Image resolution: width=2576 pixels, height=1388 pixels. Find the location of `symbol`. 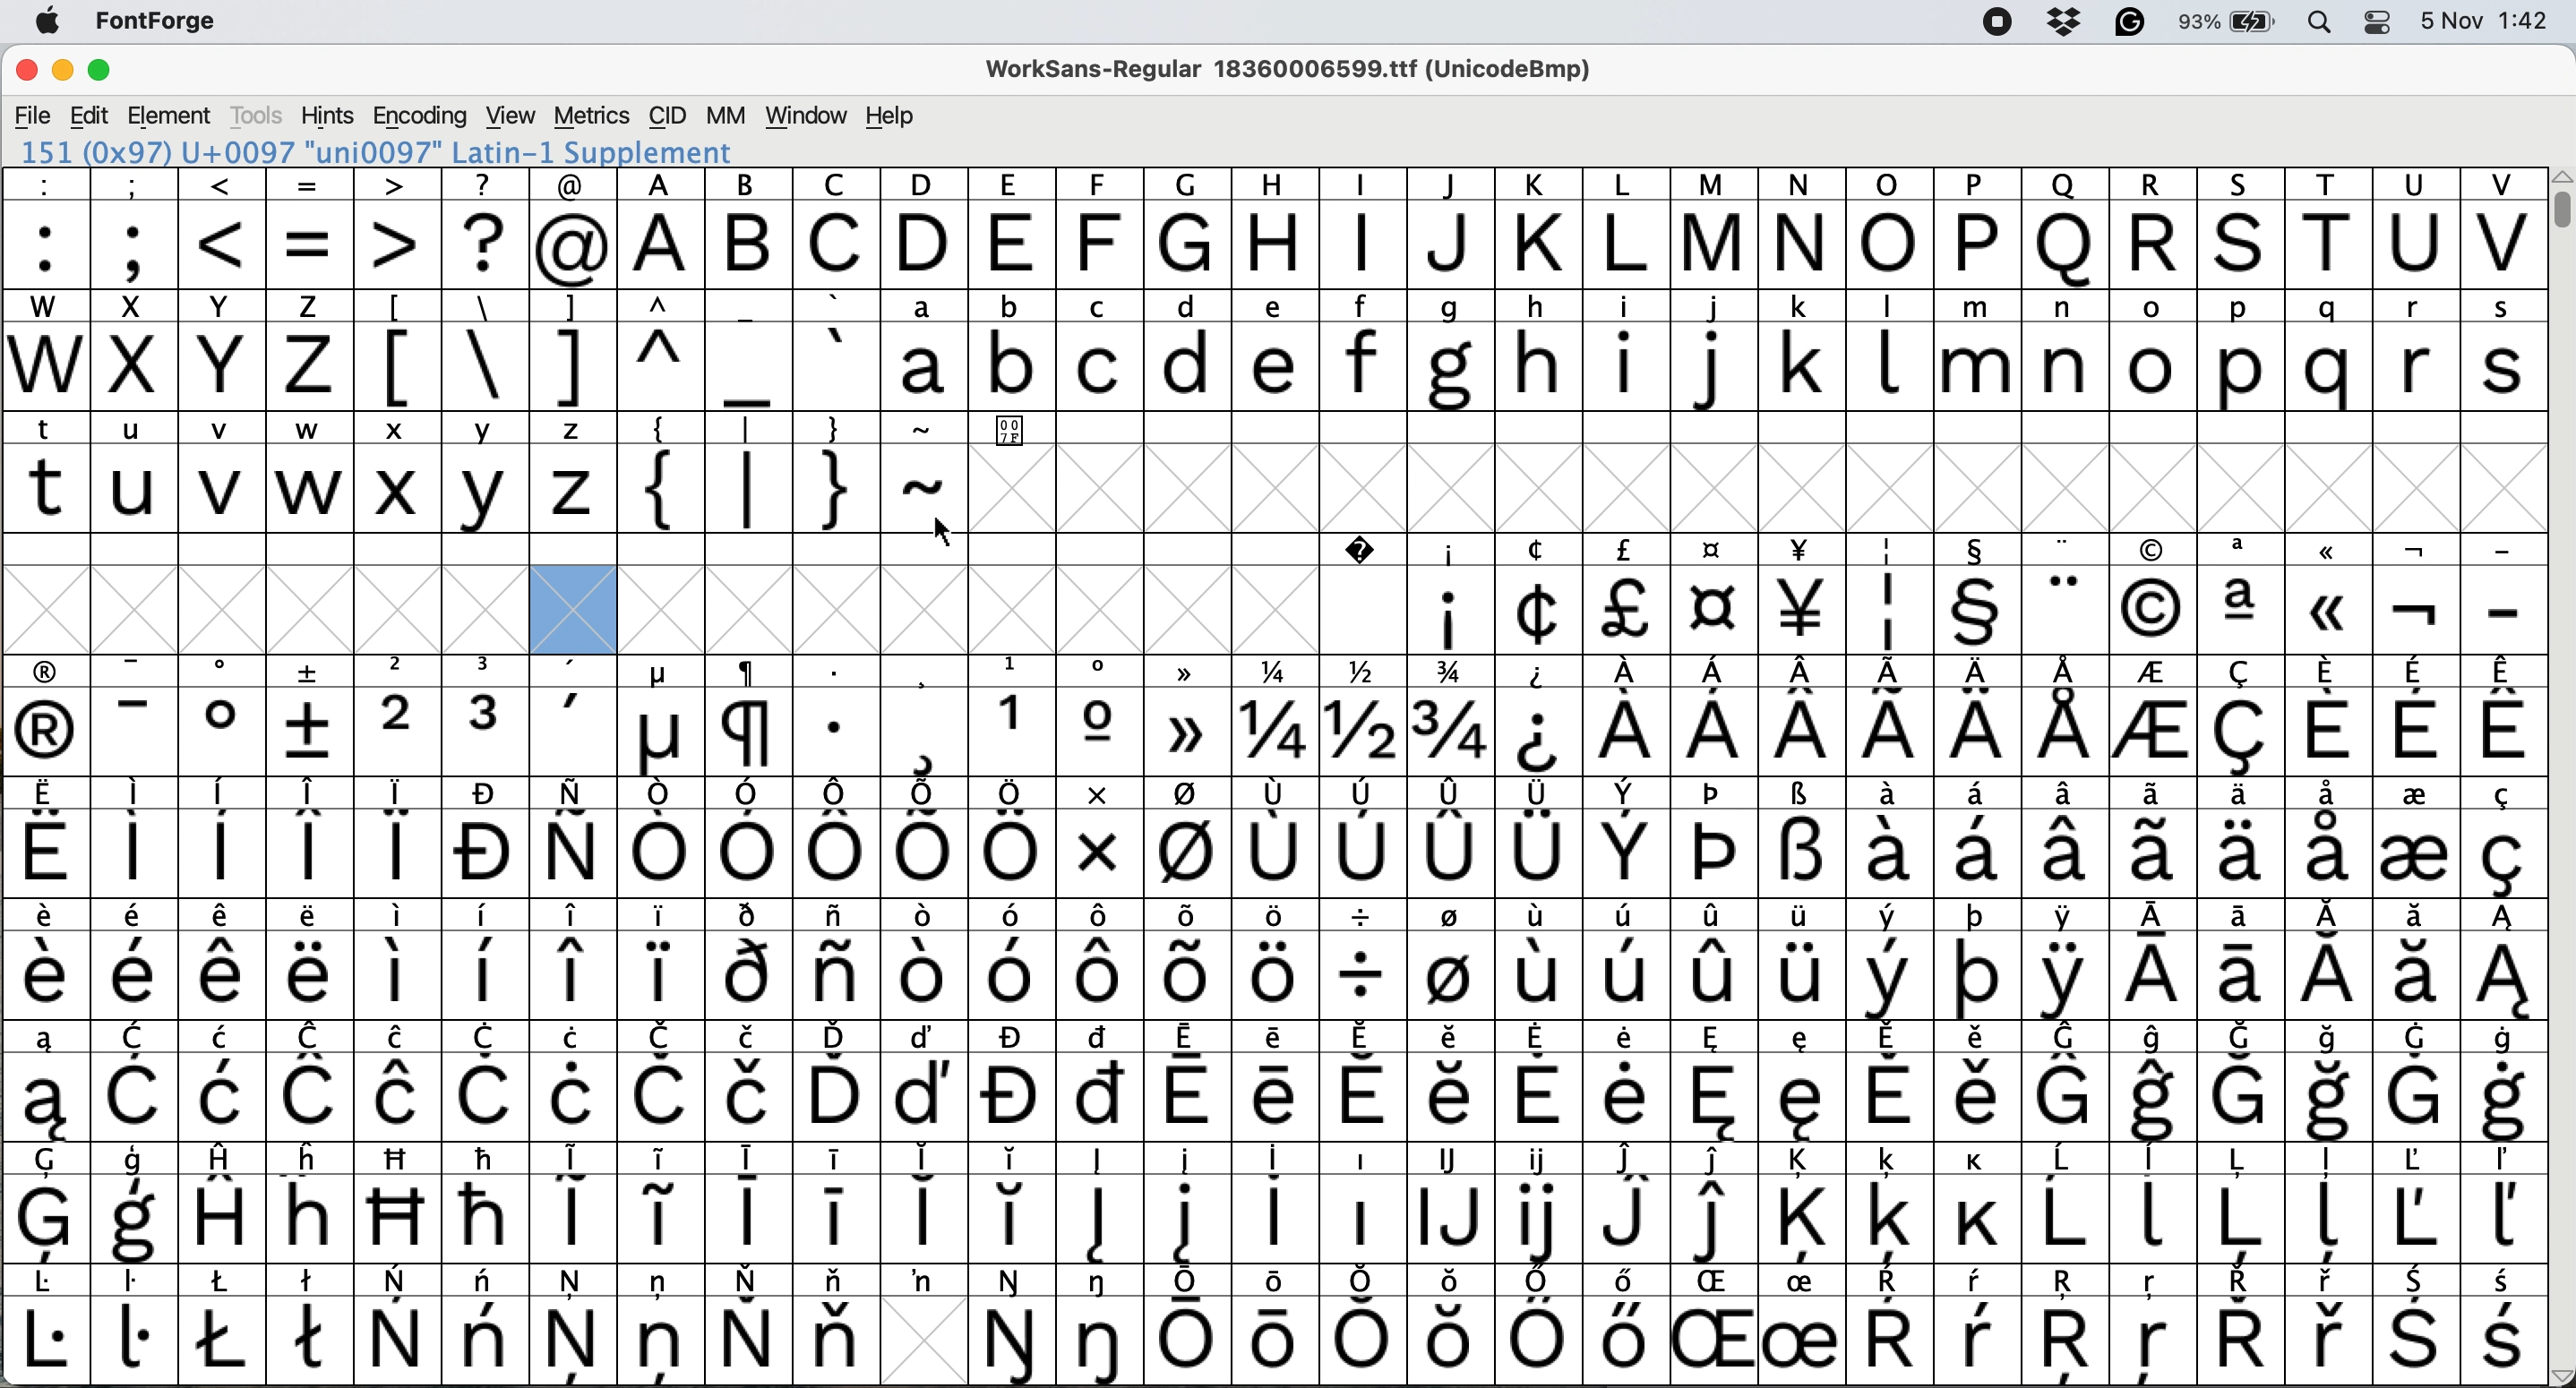

symbol is located at coordinates (228, 1081).